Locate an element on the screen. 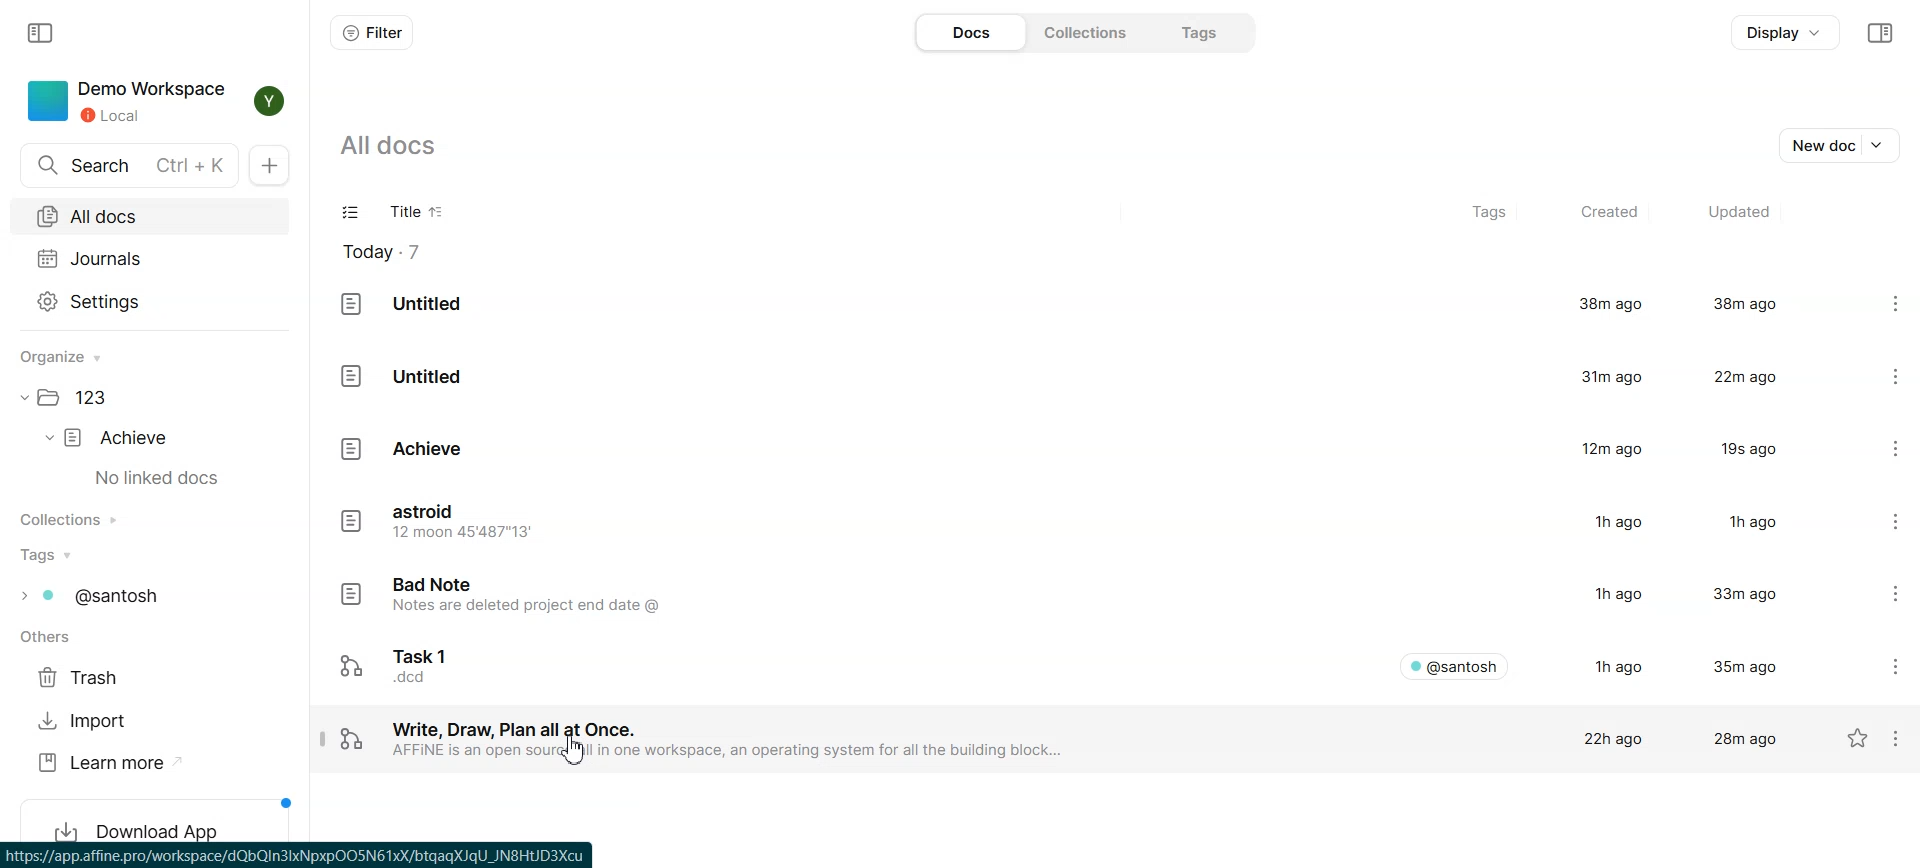 This screenshot has width=1920, height=868. Journals is located at coordinates (149, 258).